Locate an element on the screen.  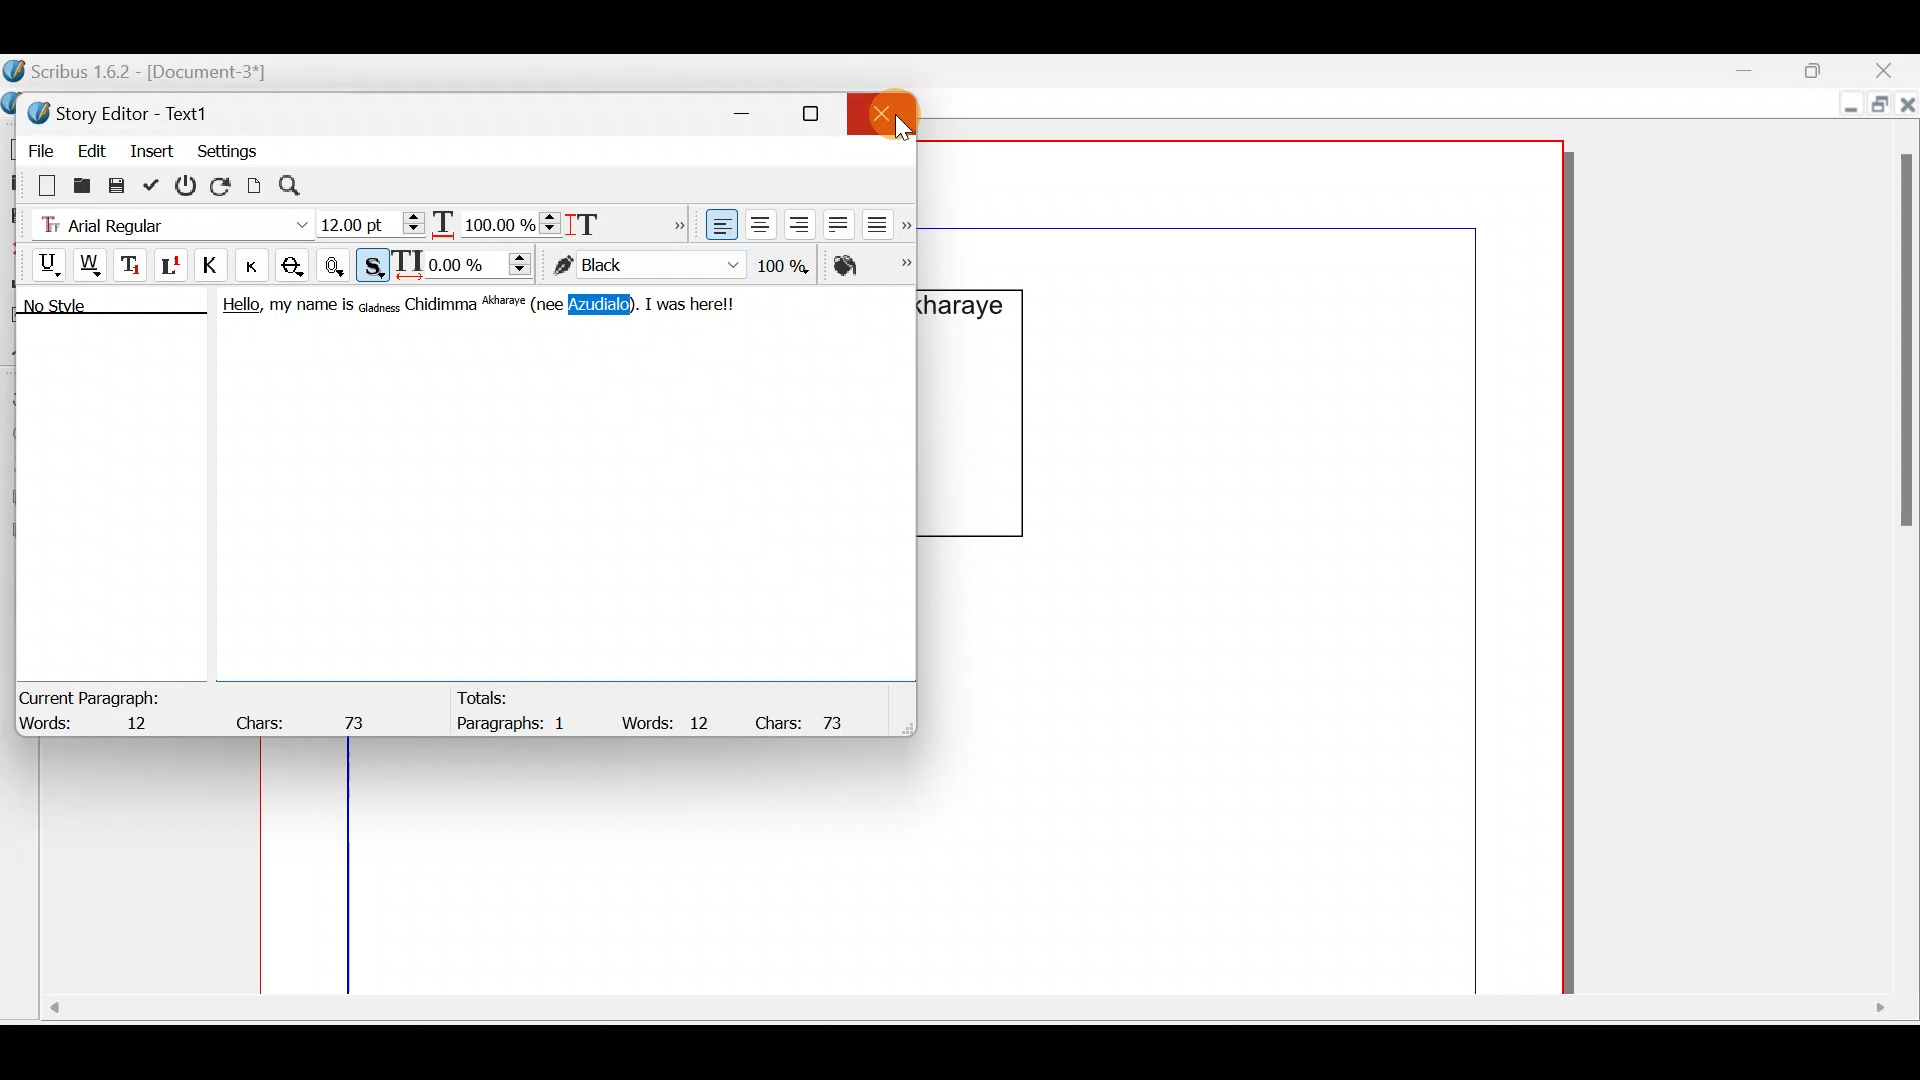
I was herel! is located at coordinates (694, 302).